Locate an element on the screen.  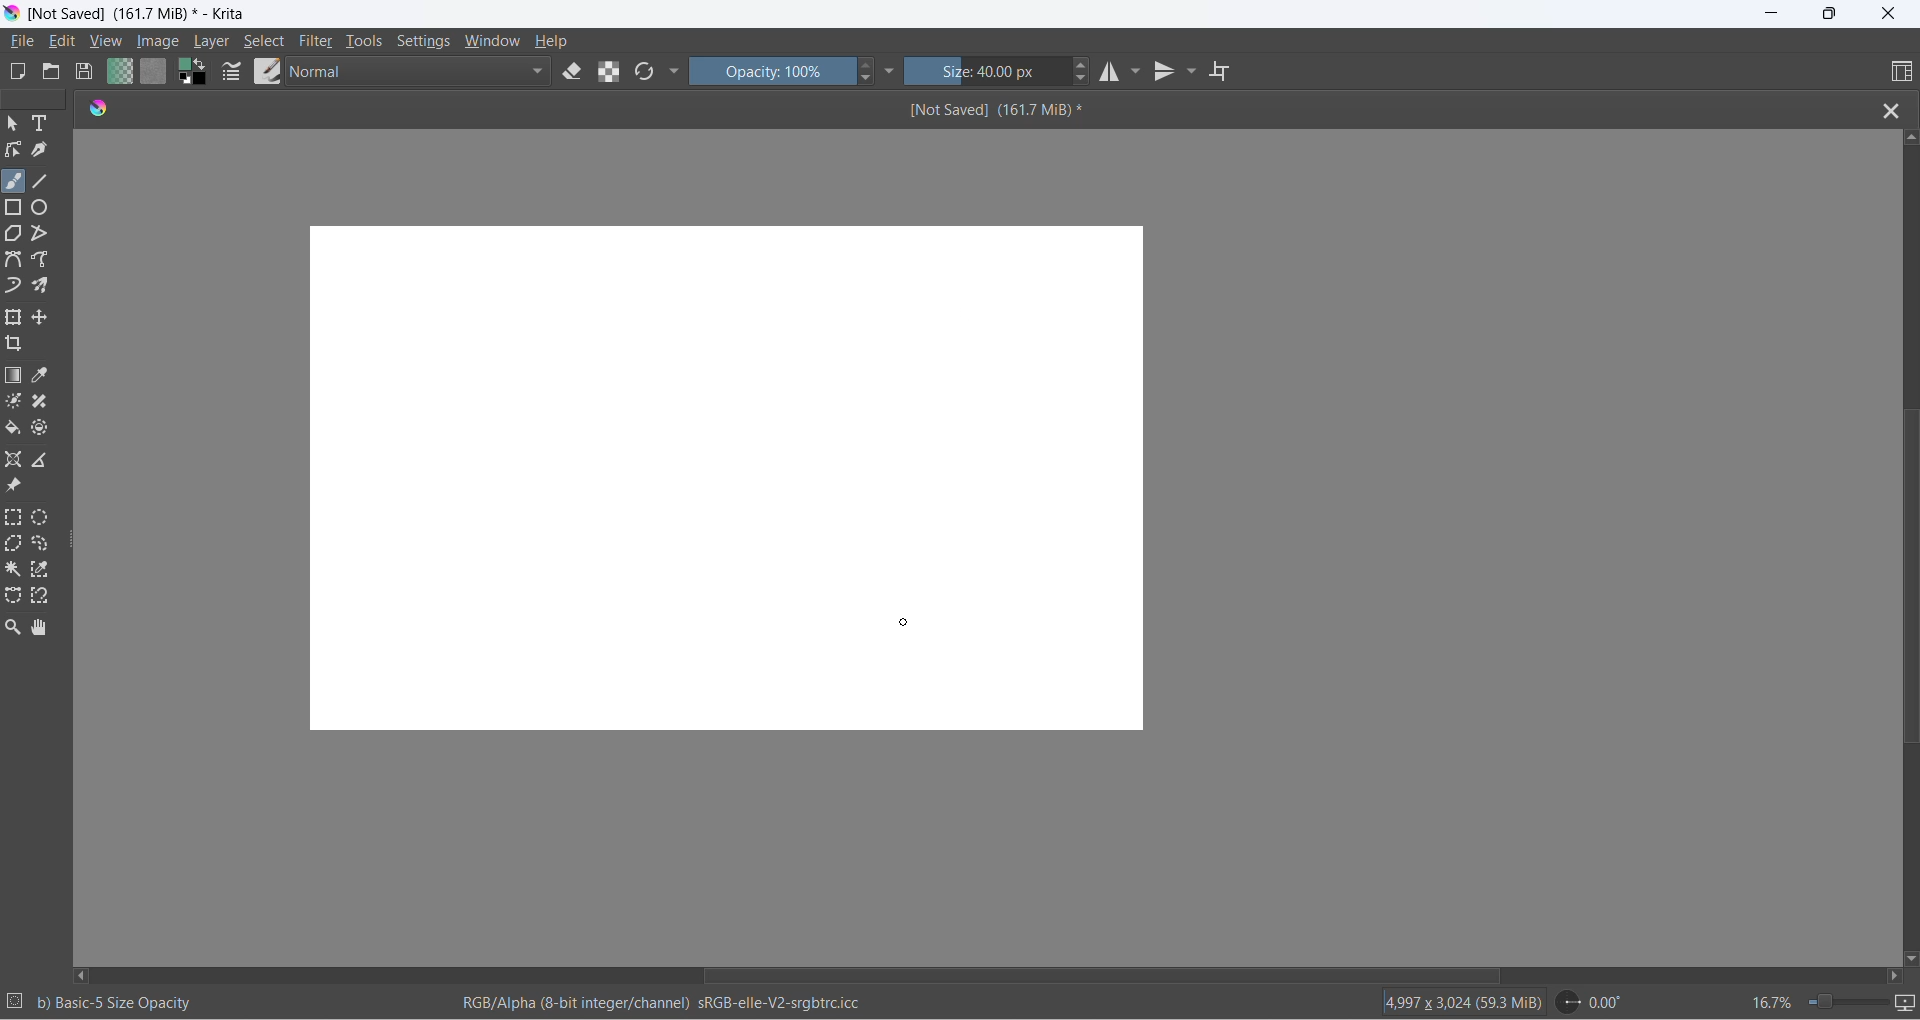
set eraser tool is located at coordinates (573, 71).